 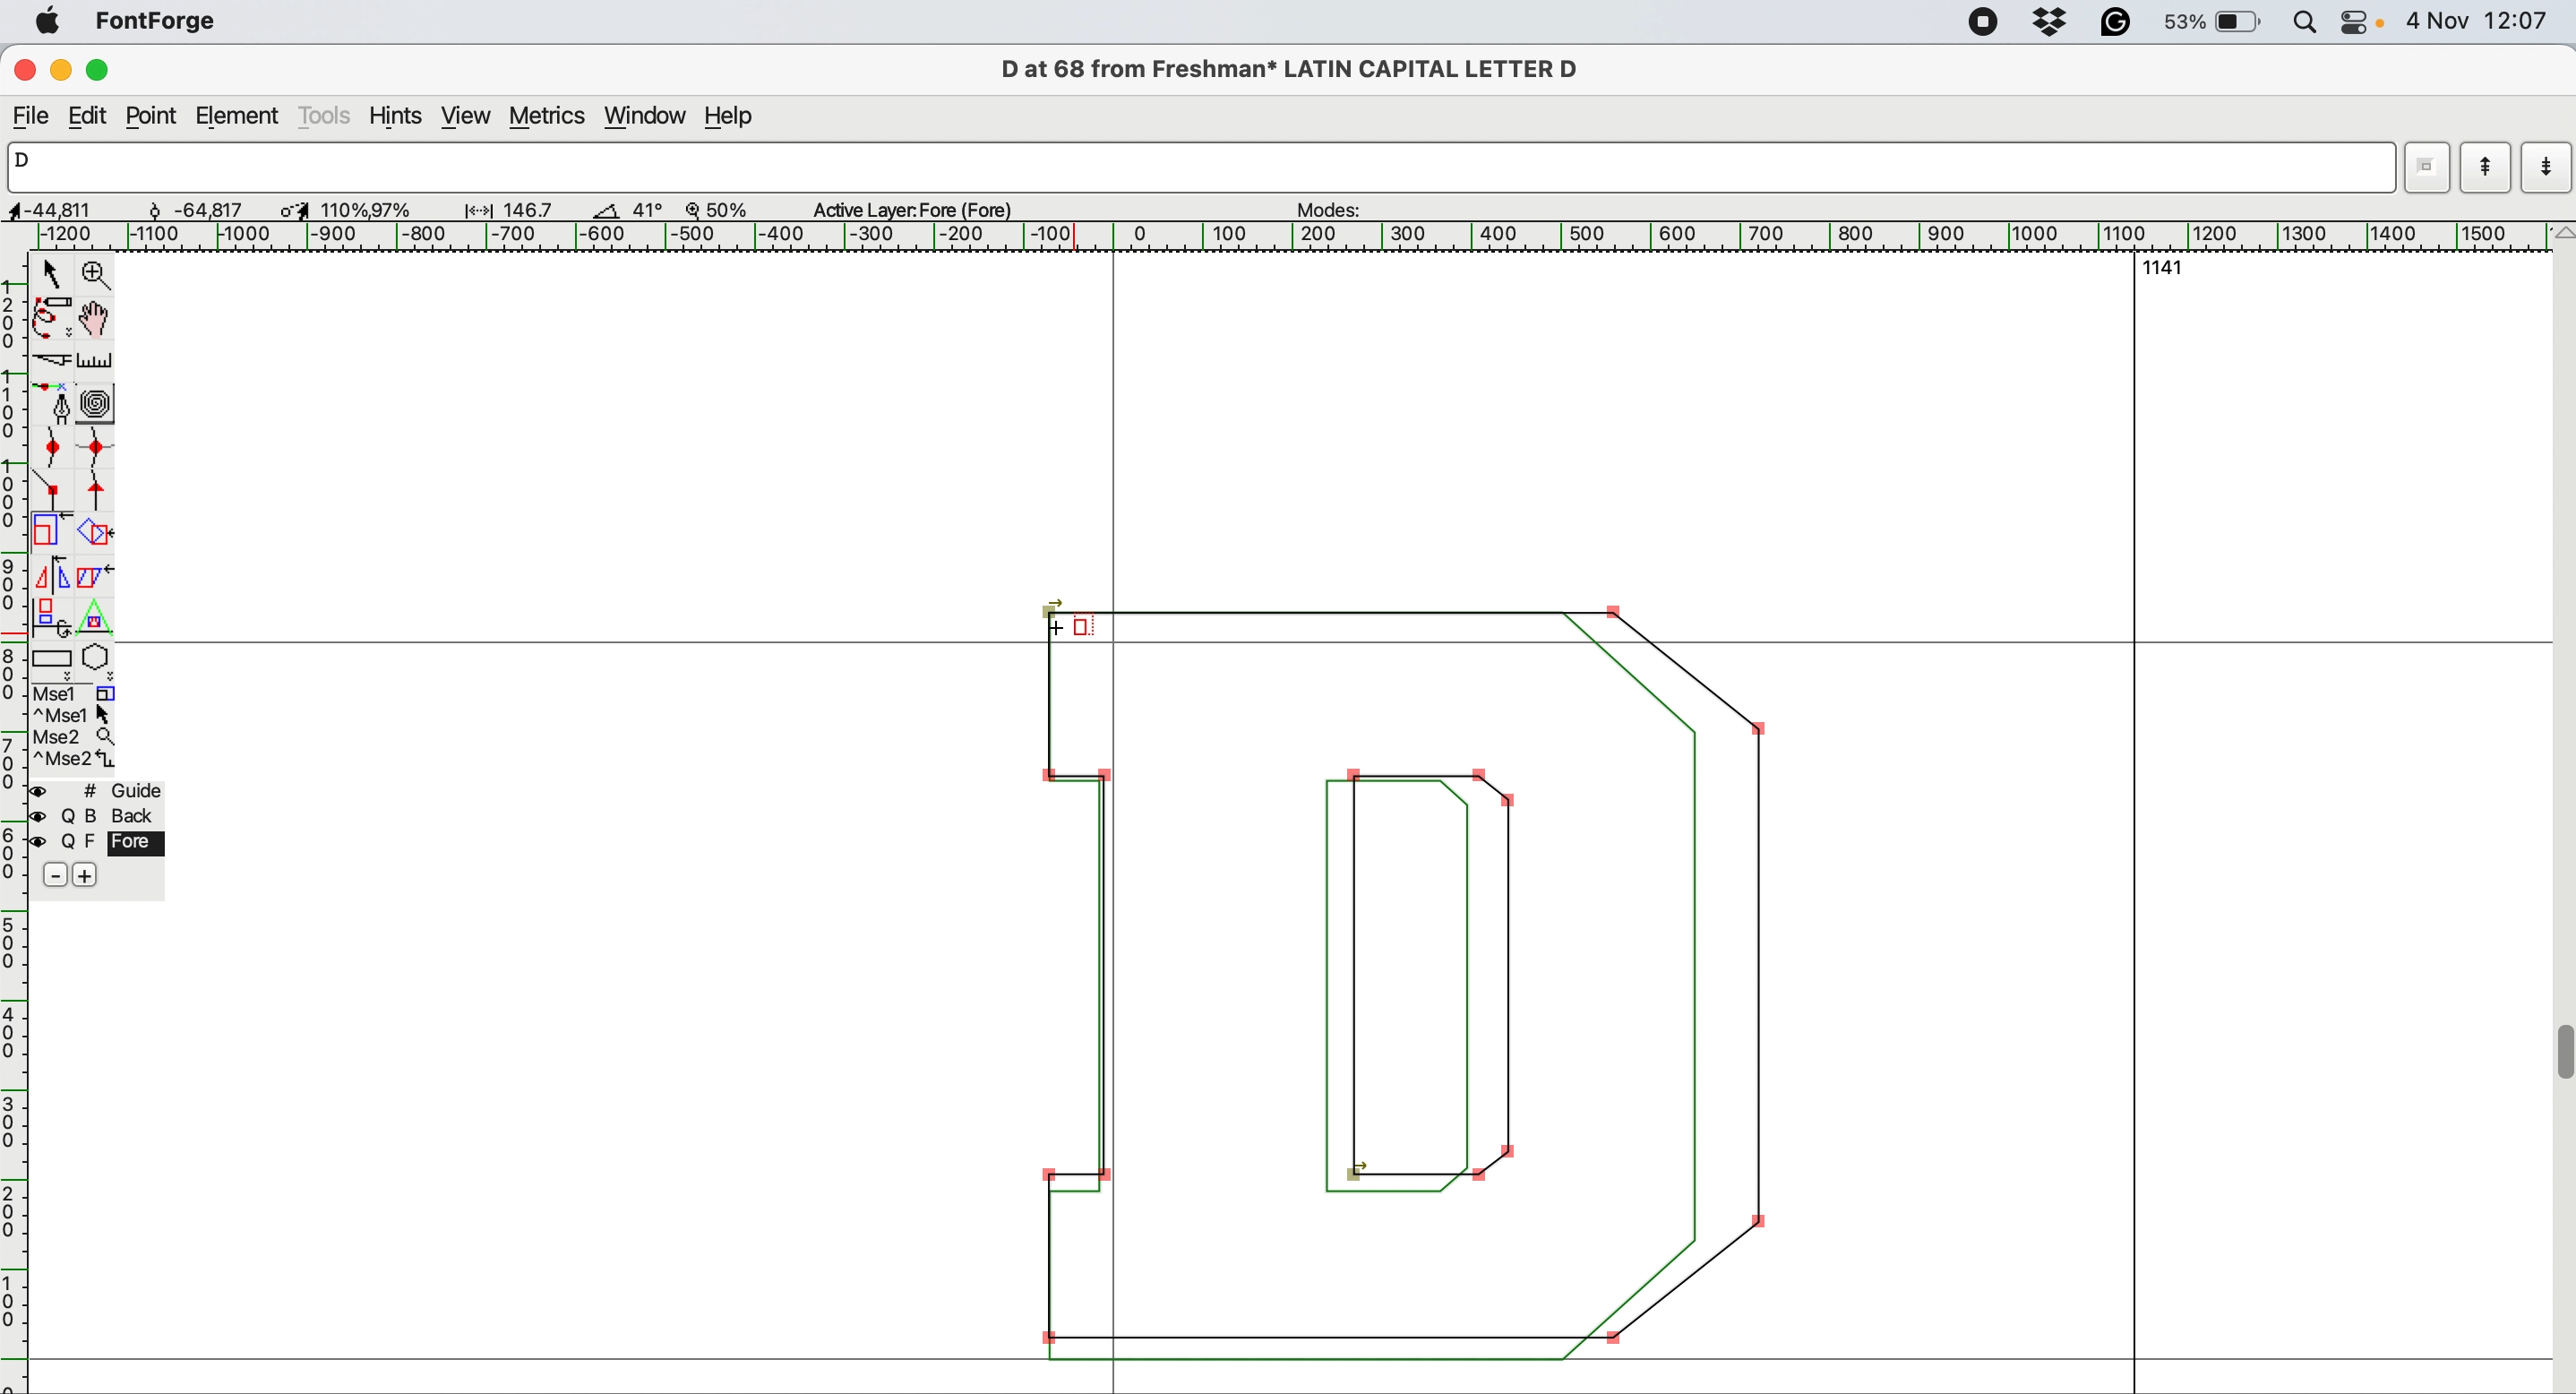 What do you see at coordinates (2478, 20) in the screenshot?
I see `4 Nov 12:07` at bounding box center [2478, 20].